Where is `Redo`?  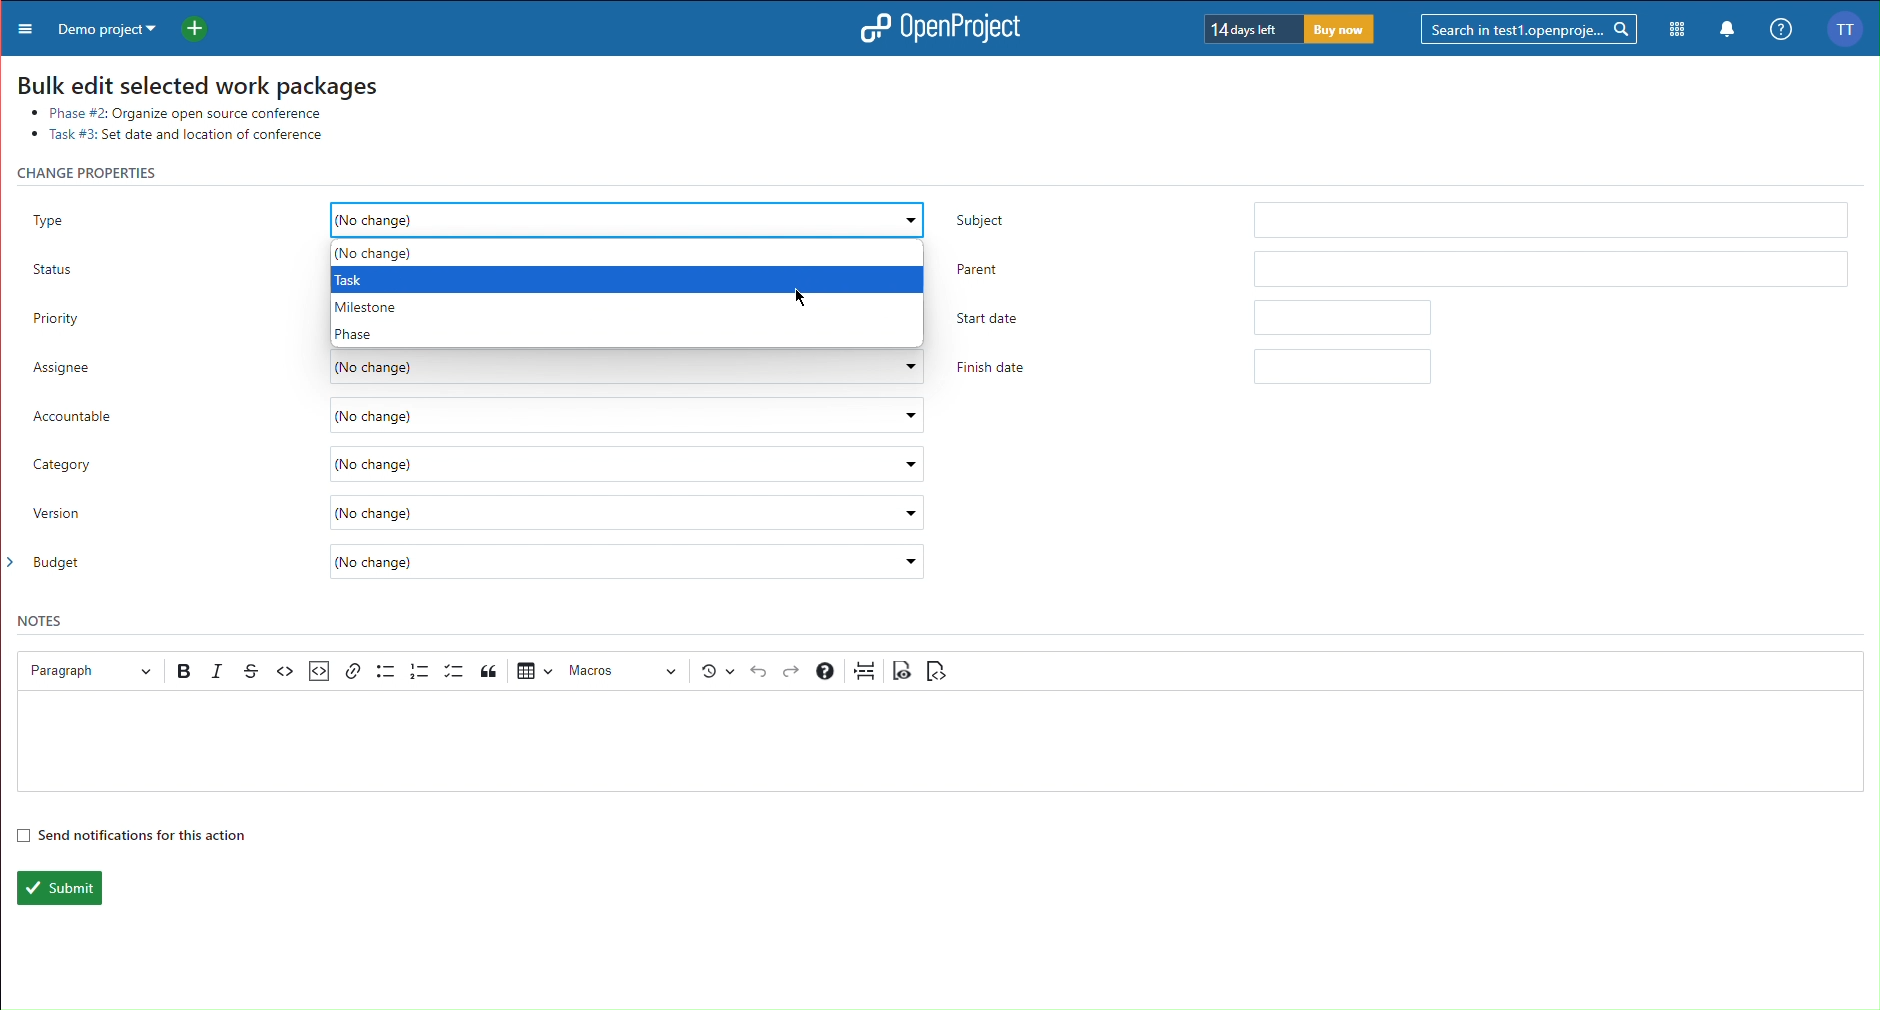 Redo is located at coordinates (793, 672).